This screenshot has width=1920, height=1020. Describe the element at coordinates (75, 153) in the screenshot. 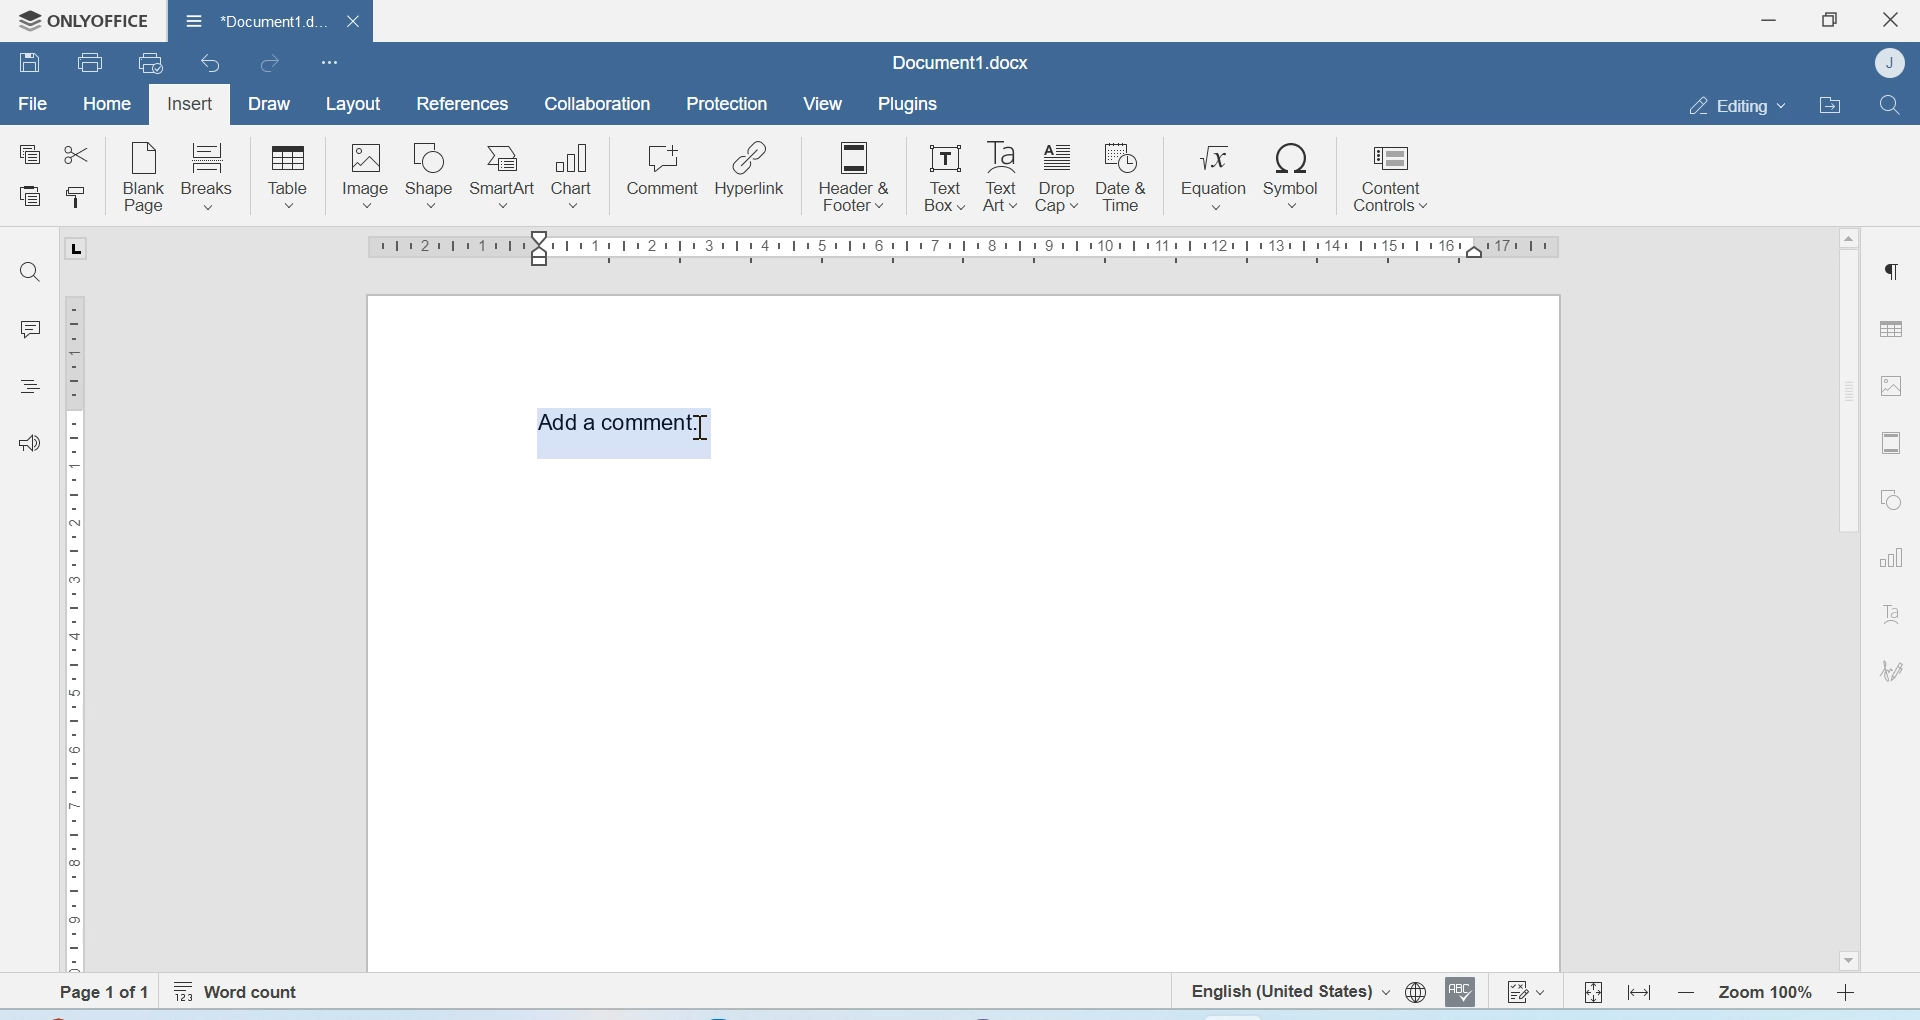

I see `Cut` at that location.